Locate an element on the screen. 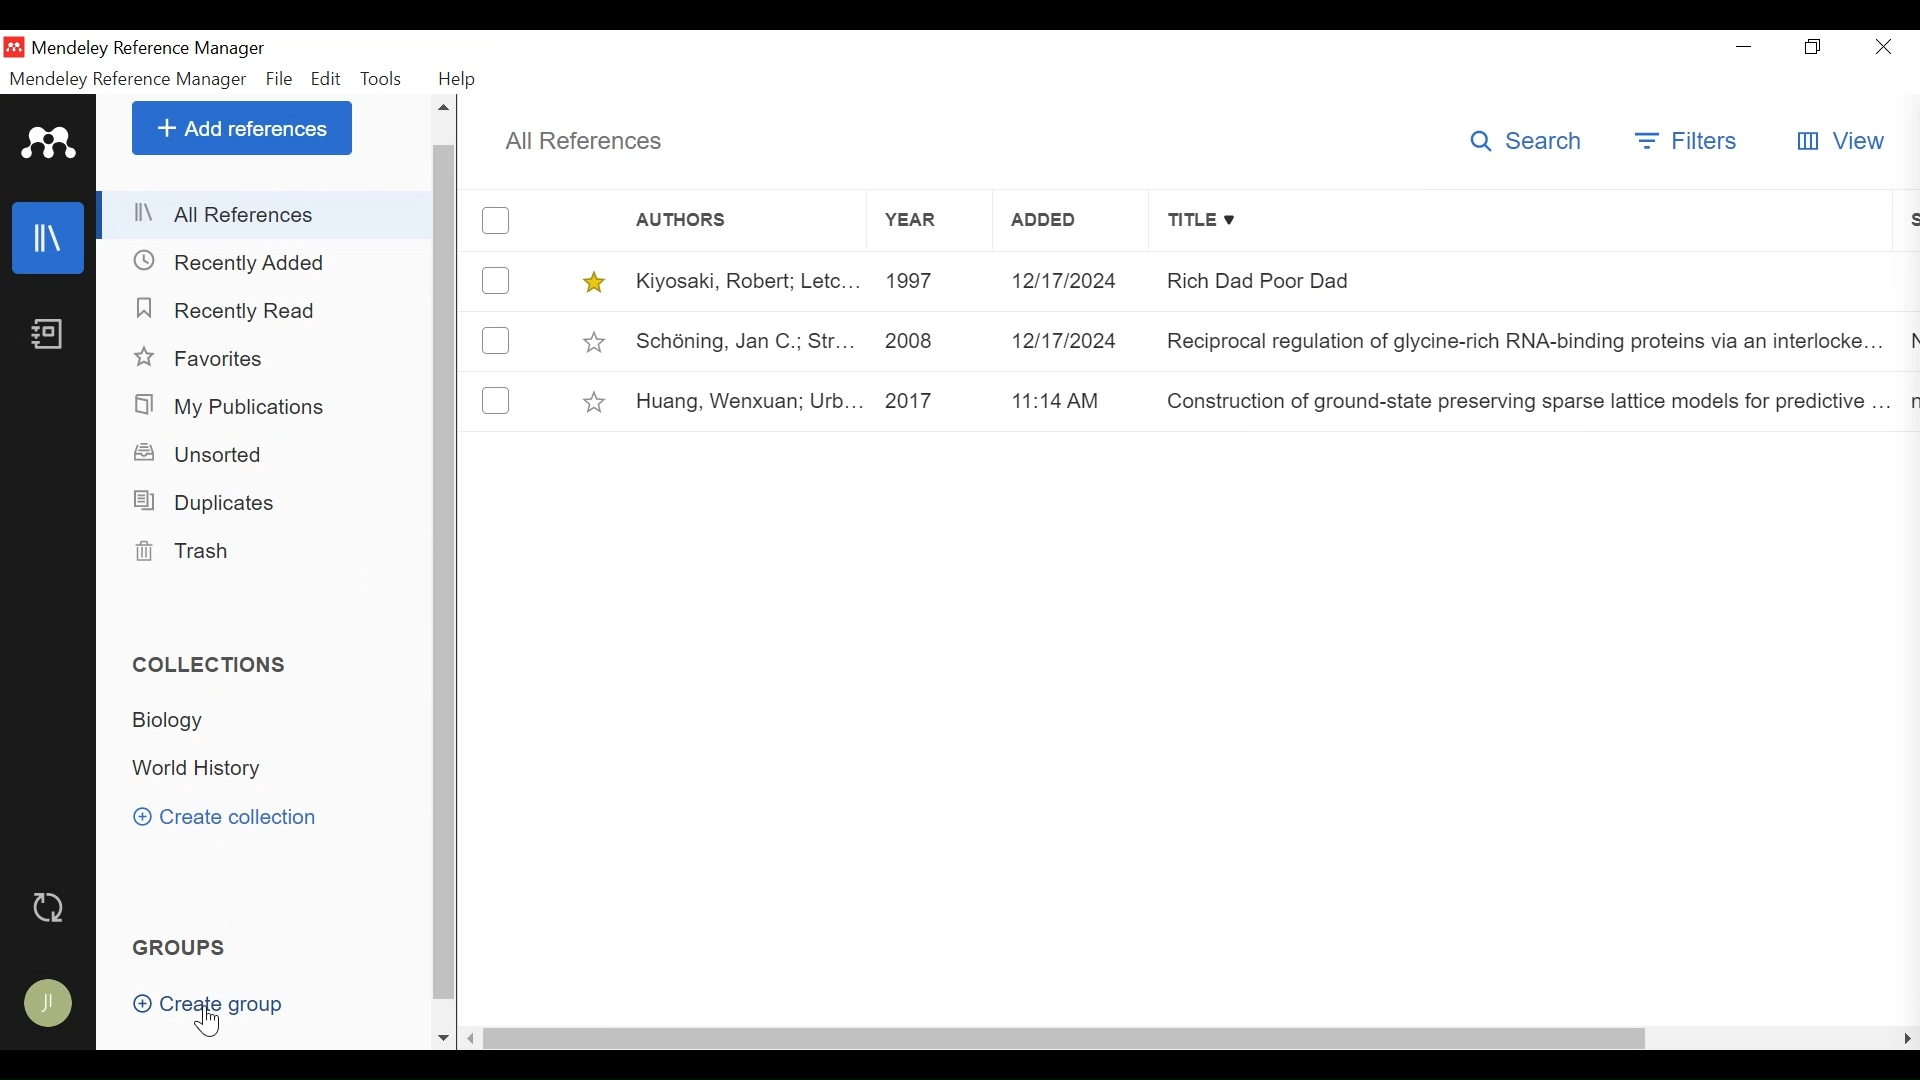 Image resolution: width=1920 pixels, height=1080 pixels. Groups is located at coordinates (184, 946).